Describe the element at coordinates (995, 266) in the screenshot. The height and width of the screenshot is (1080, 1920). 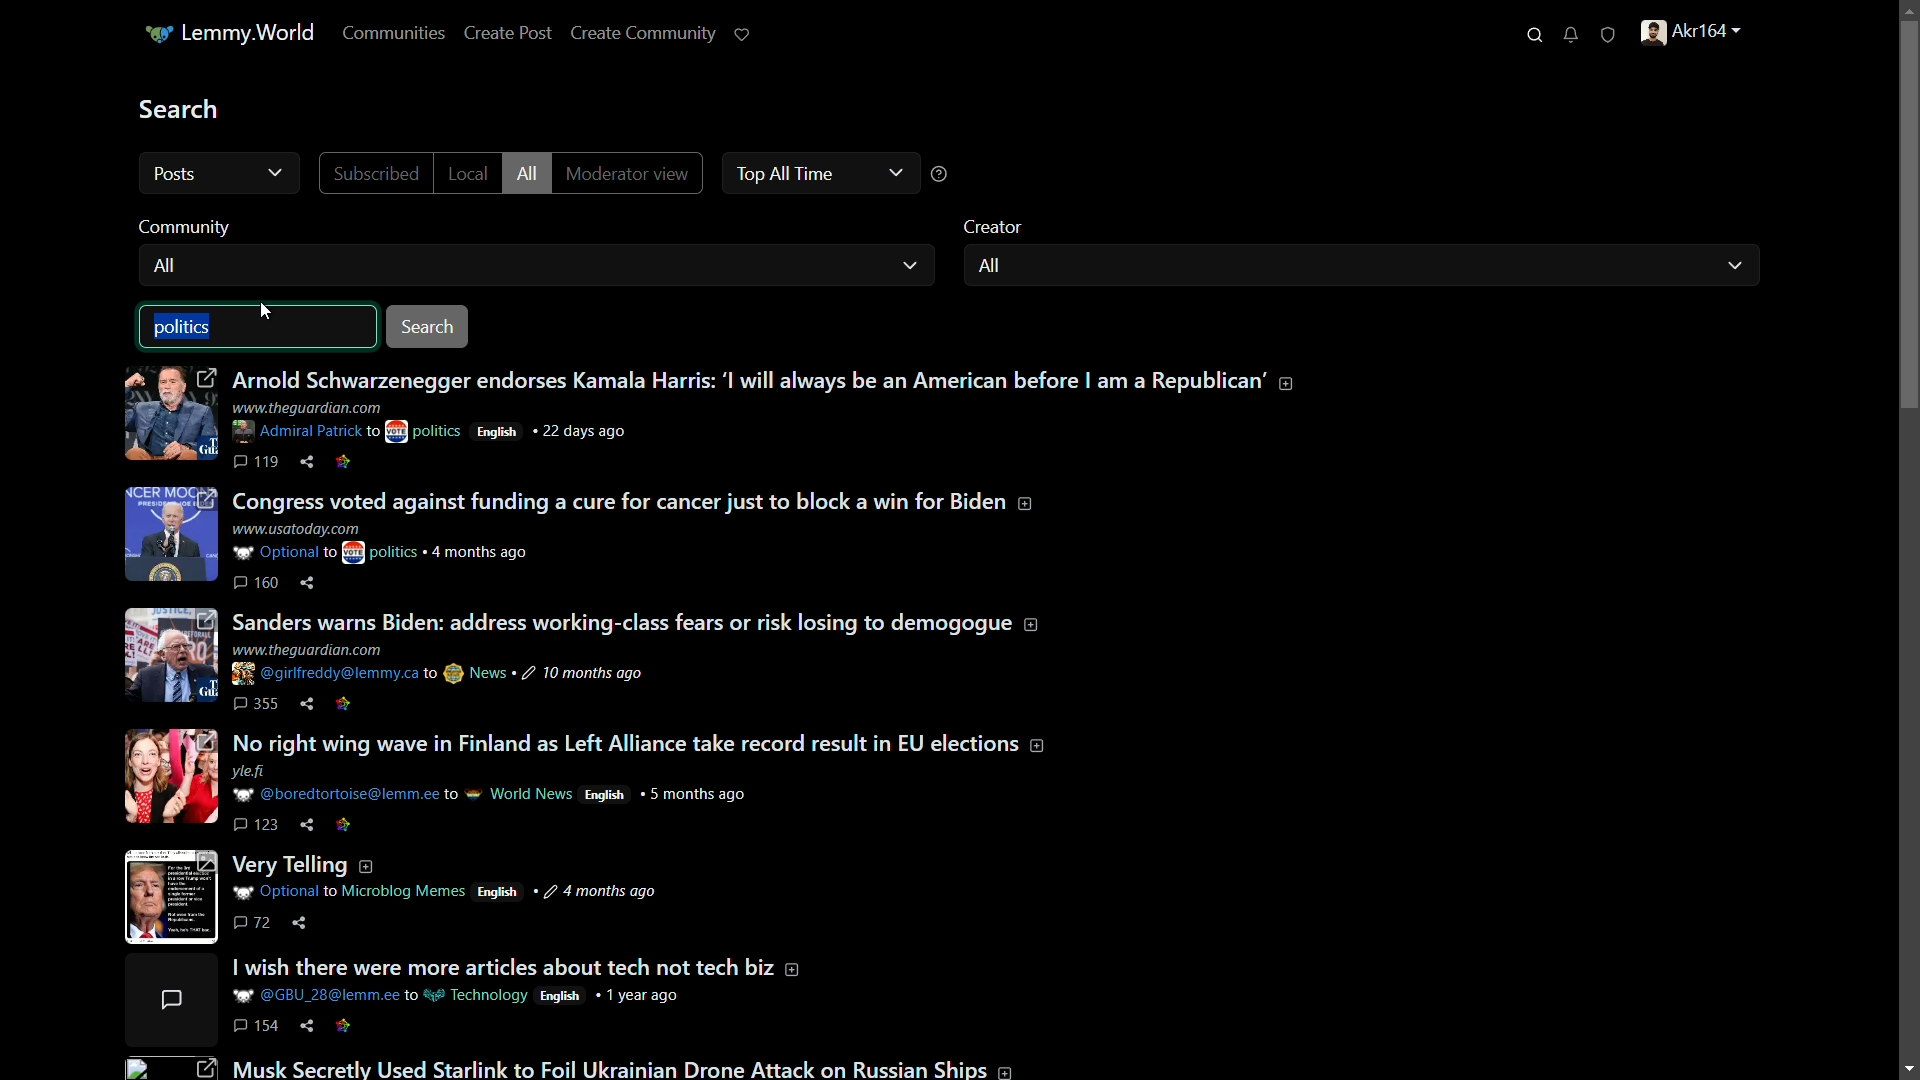
I see `all` at that location.